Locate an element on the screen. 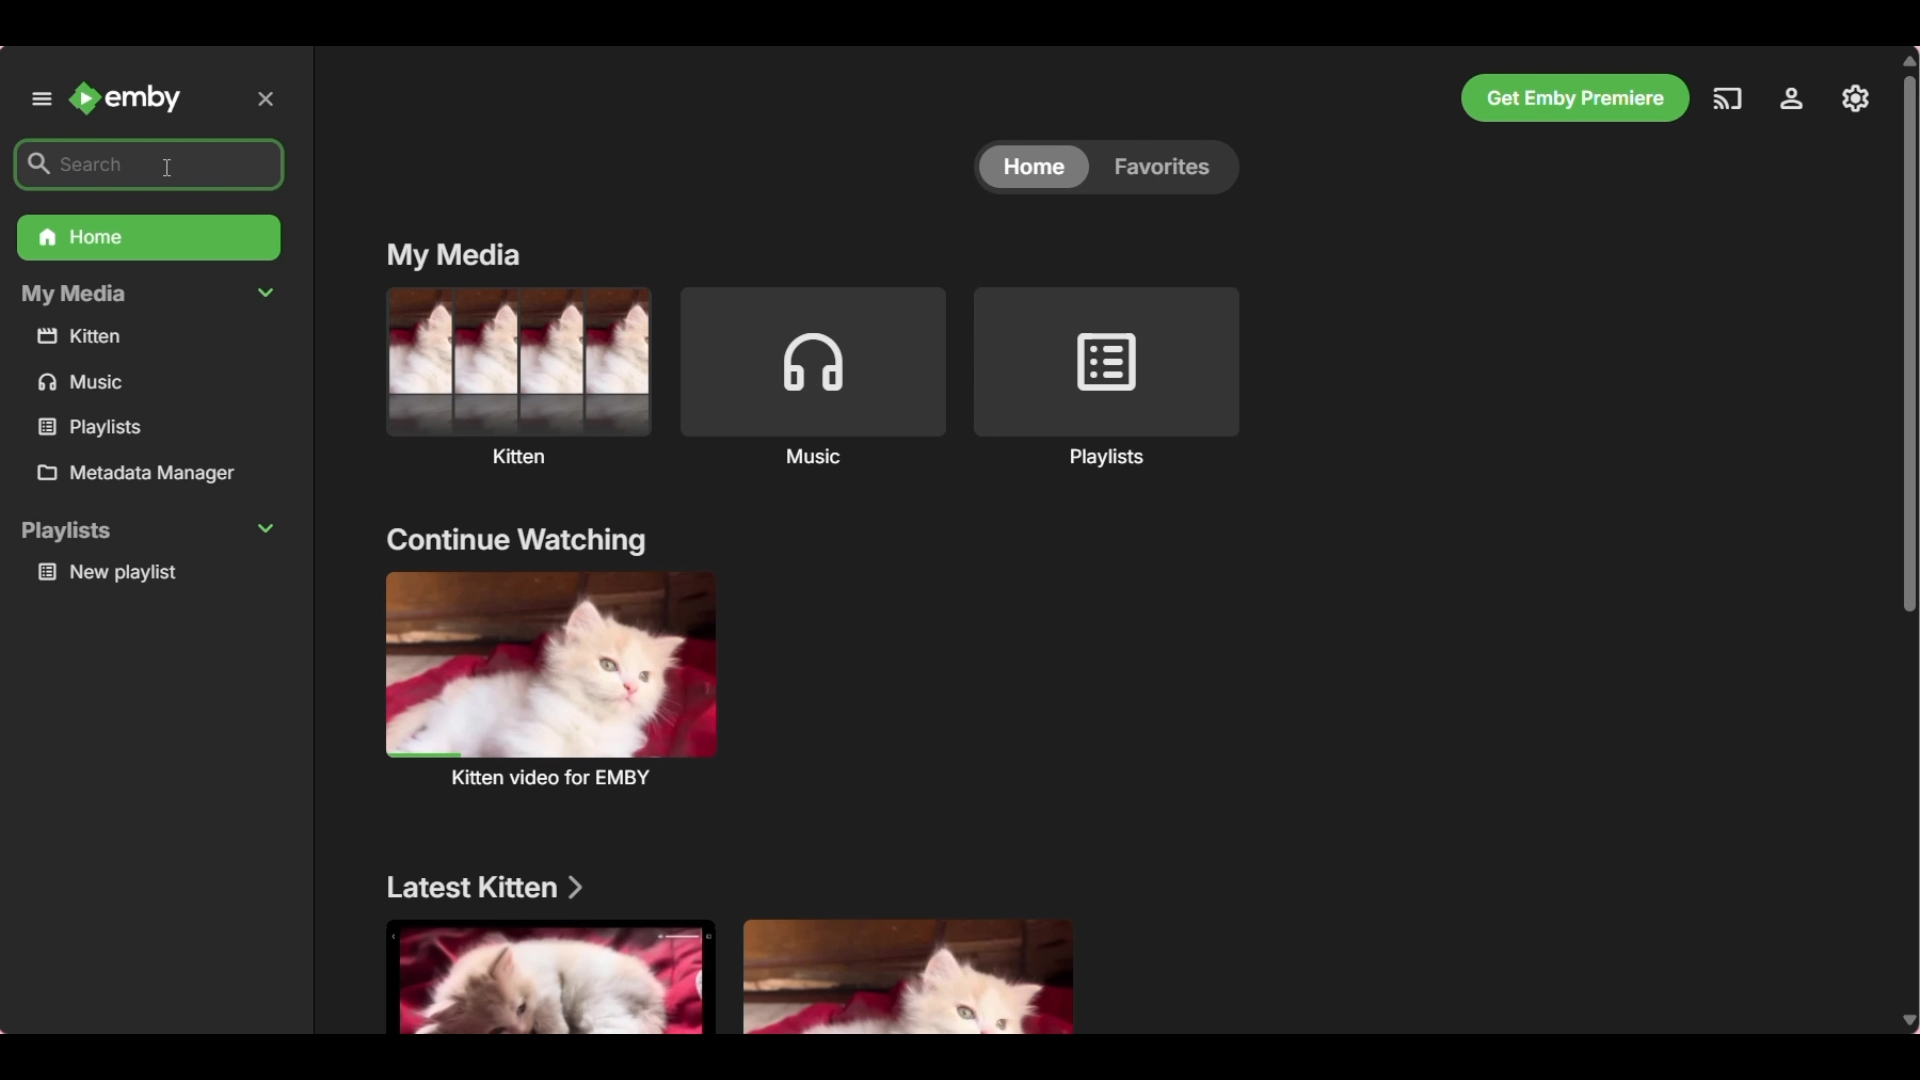 This screenshot has height=1080, width=1920. Close is located at coordinates (271, 96).